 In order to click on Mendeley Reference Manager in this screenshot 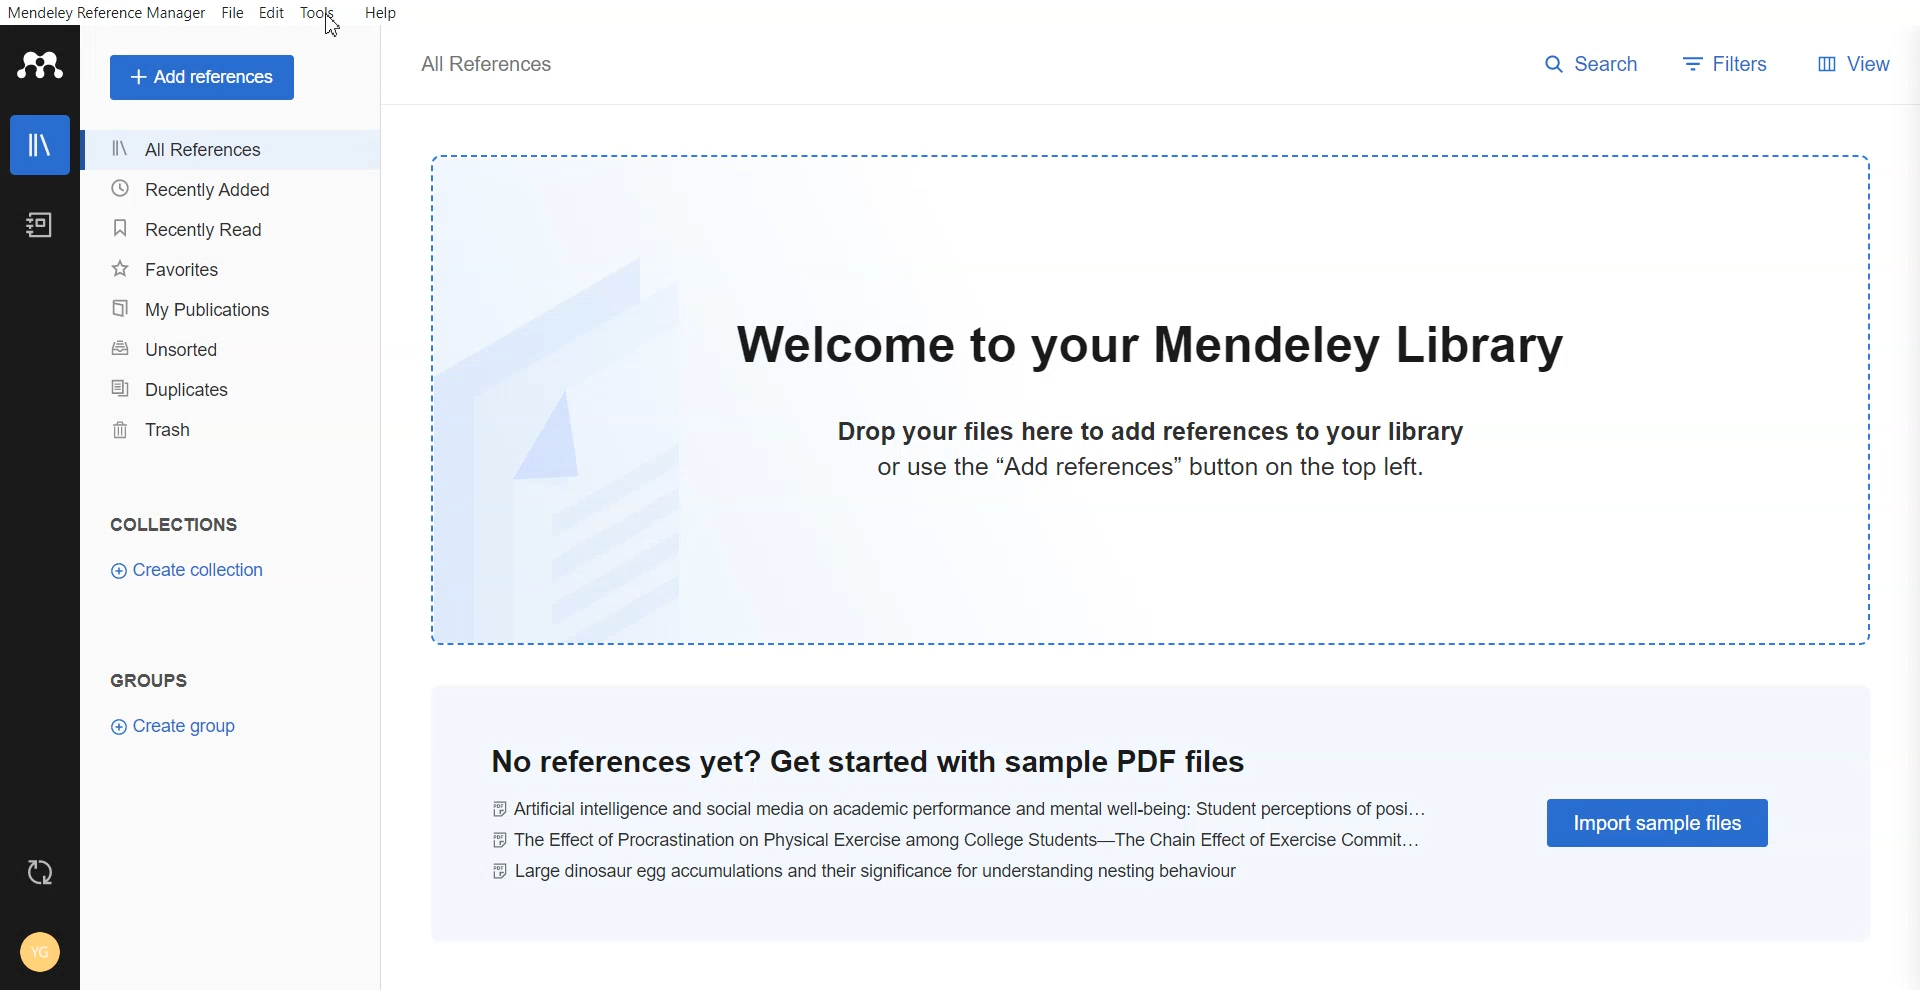, I will do `click(107, 12)`.